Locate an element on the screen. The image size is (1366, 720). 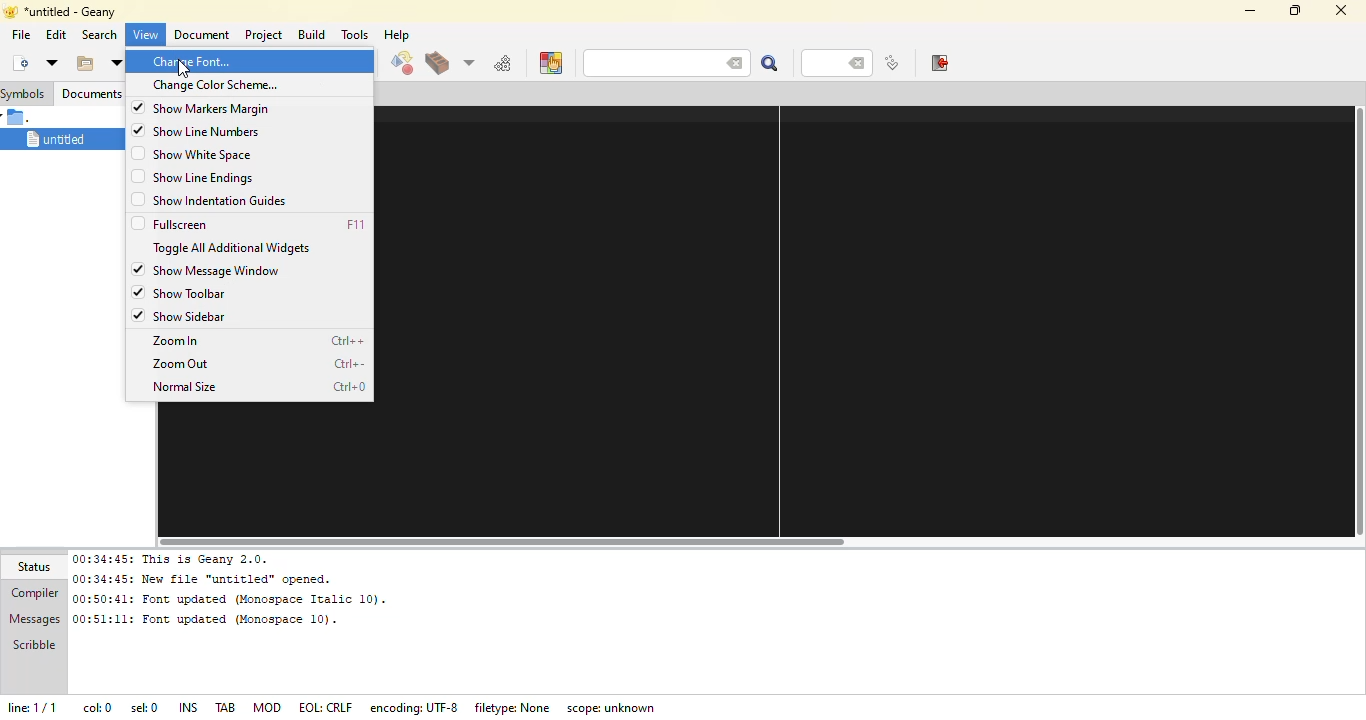
enabled is located at coordinates (138, 292).